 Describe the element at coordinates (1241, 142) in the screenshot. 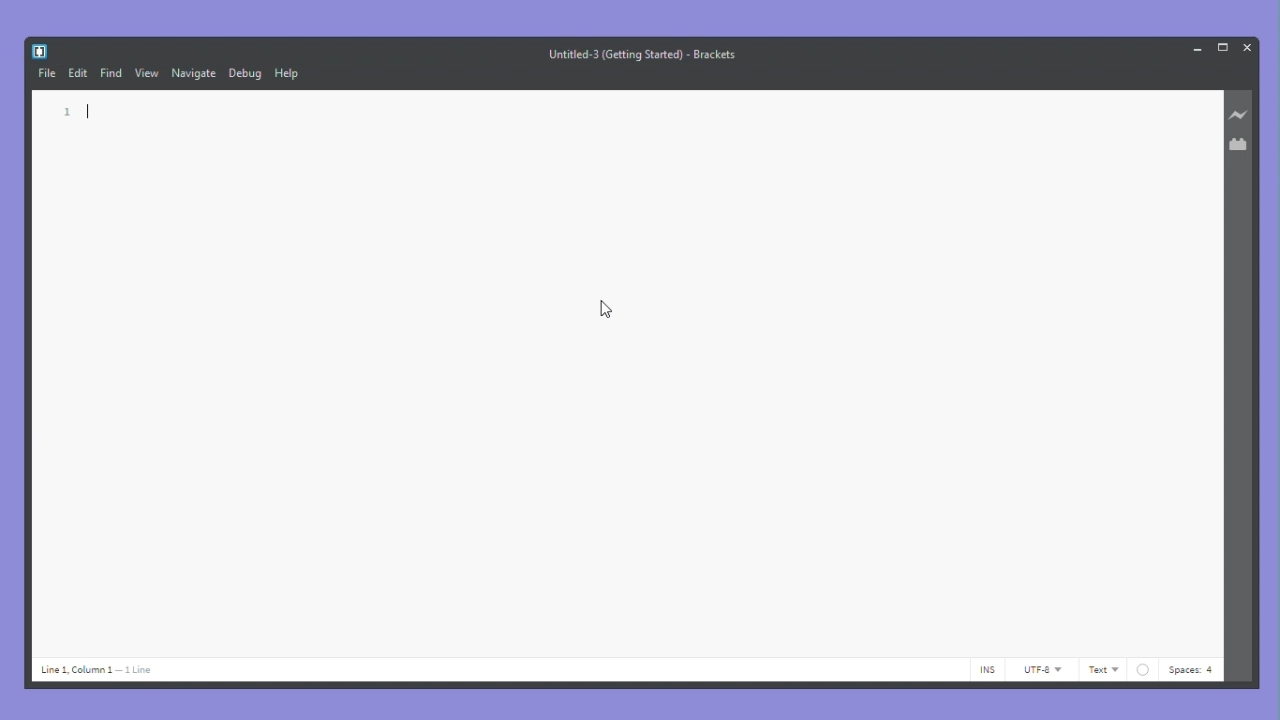

I see `Extension manager` at that location.